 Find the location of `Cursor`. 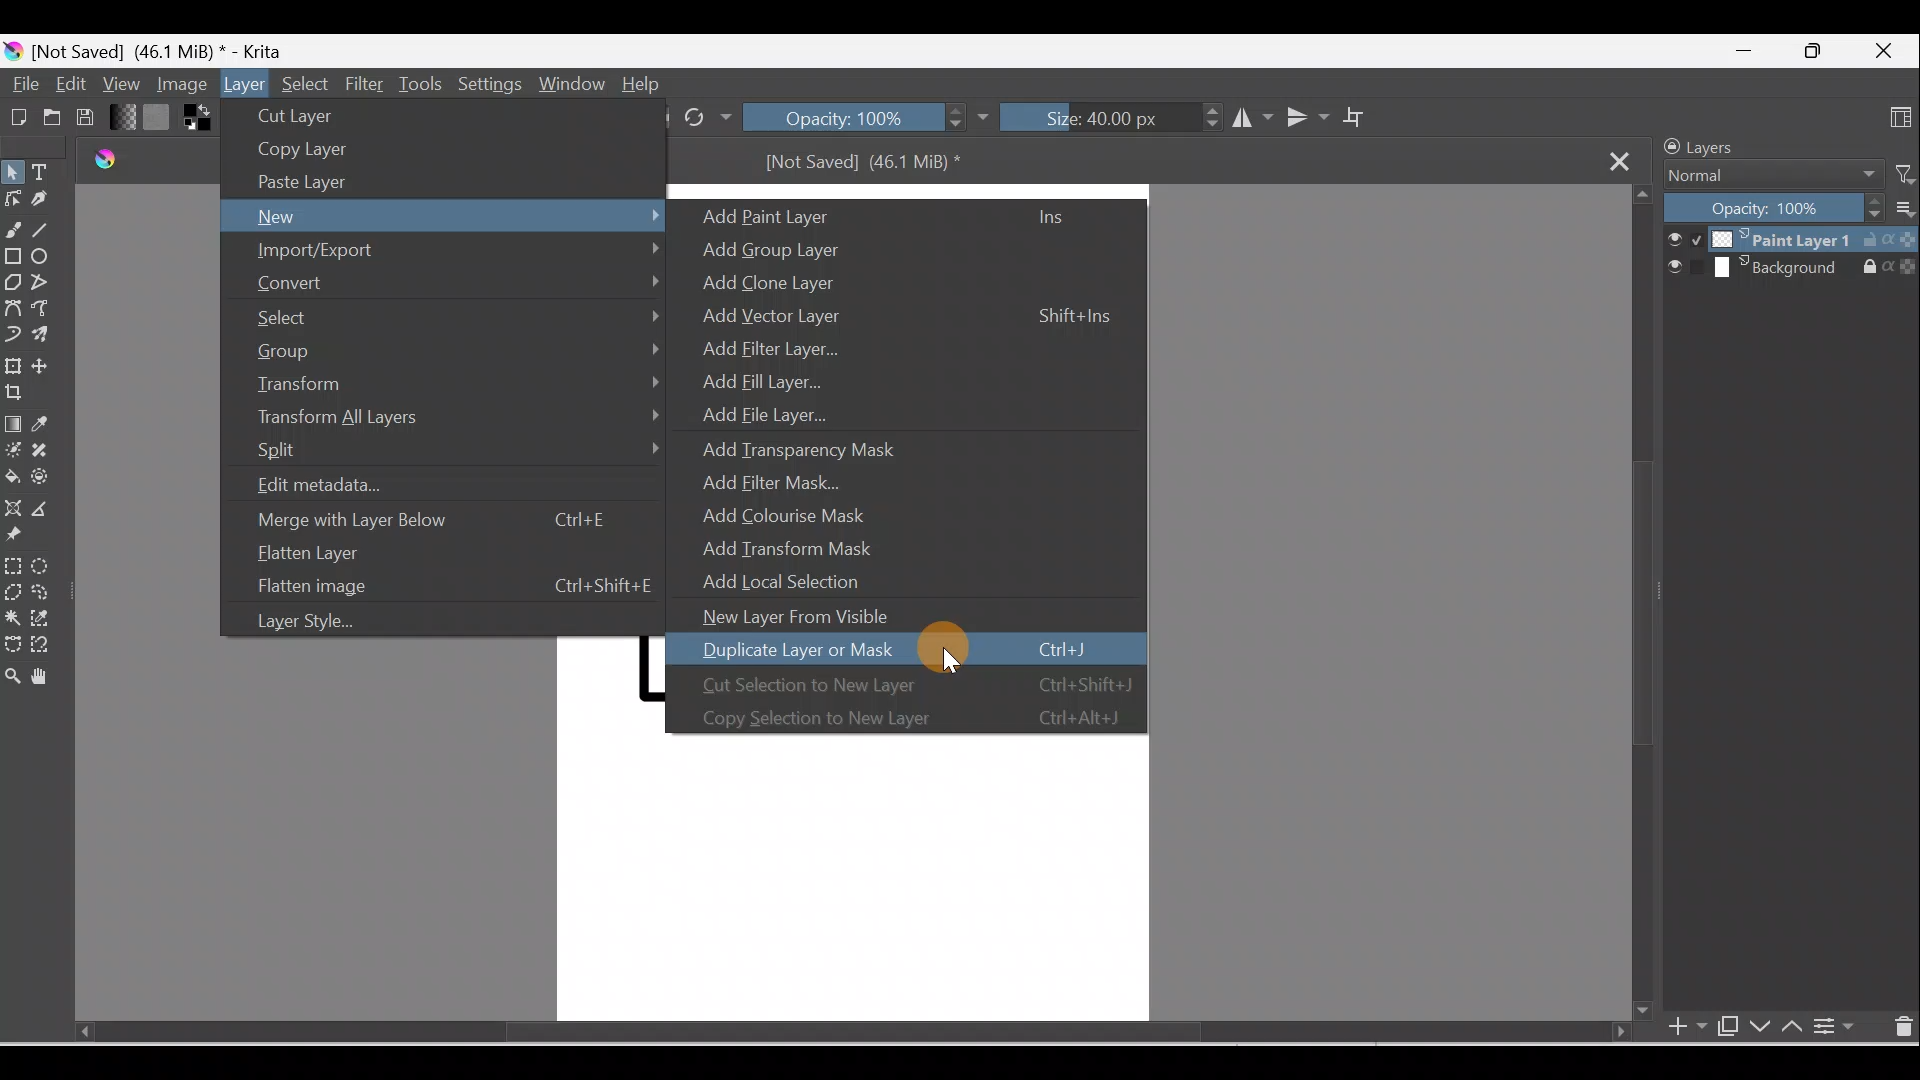

Cursor is located at coordinates (951, 659).